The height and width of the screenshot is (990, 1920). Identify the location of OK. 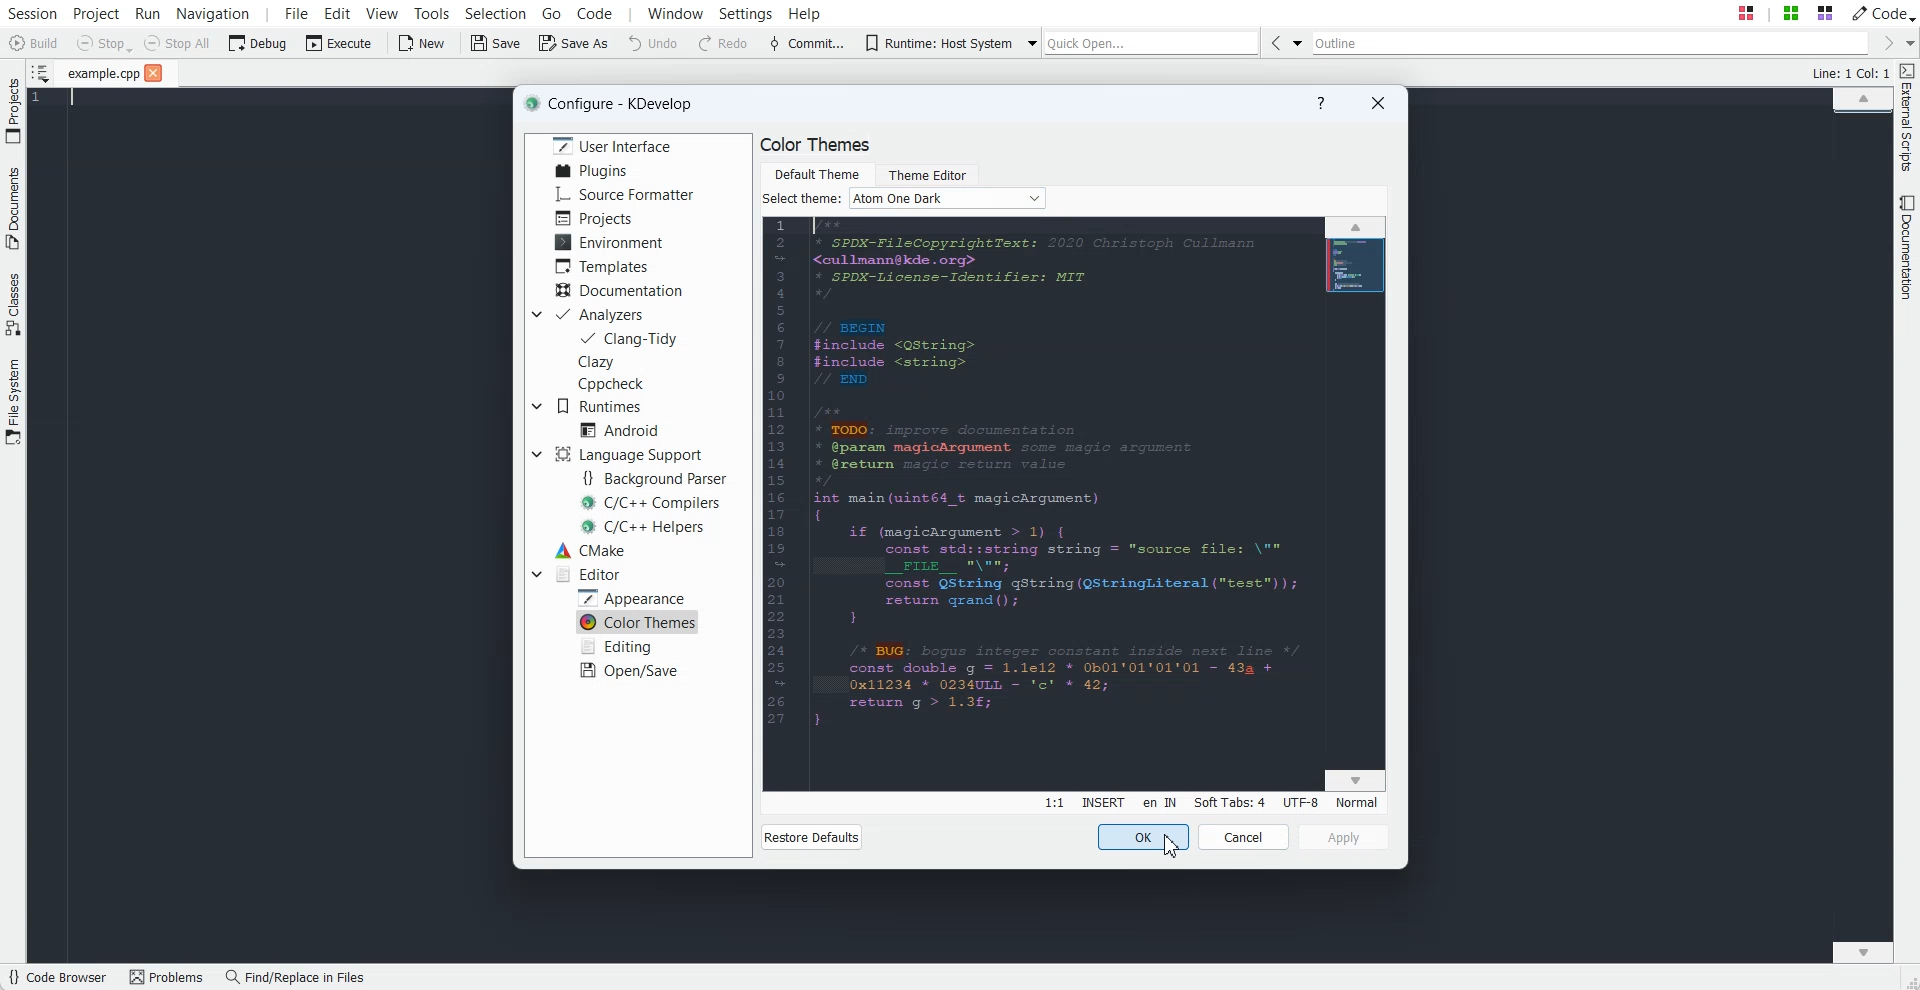
(1144, 837).